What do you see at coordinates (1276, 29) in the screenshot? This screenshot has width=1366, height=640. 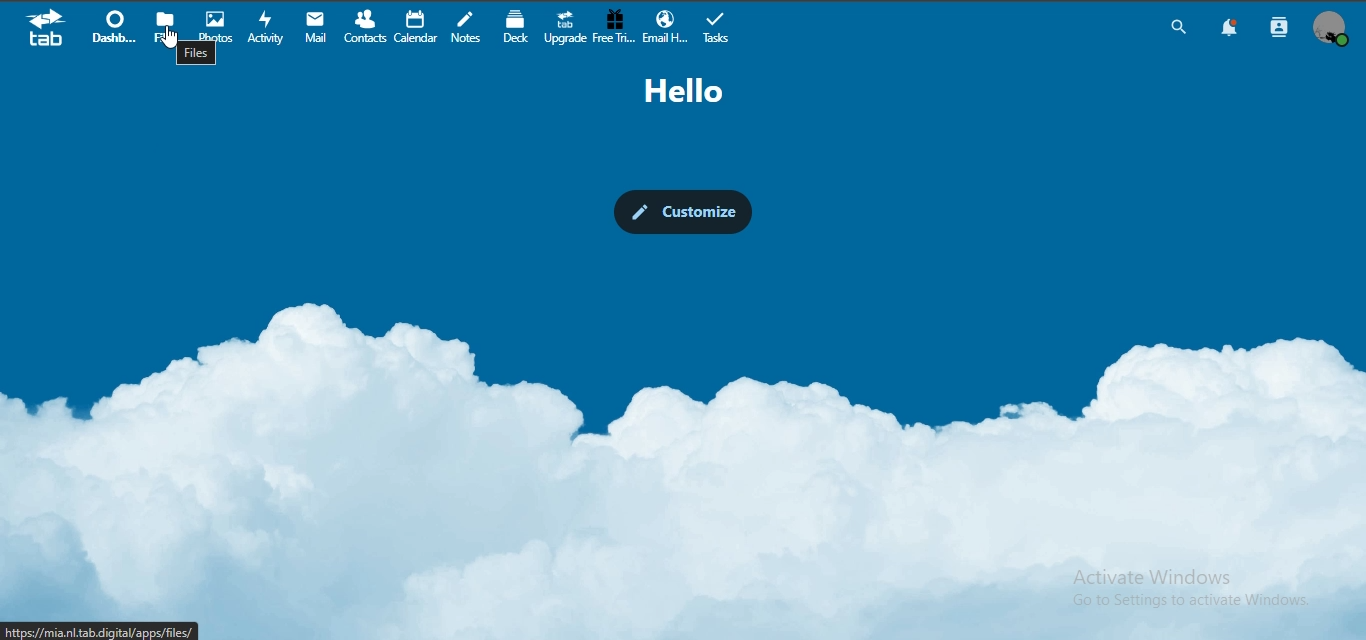 I see `search contacts` at bounding box center [1276, 29].